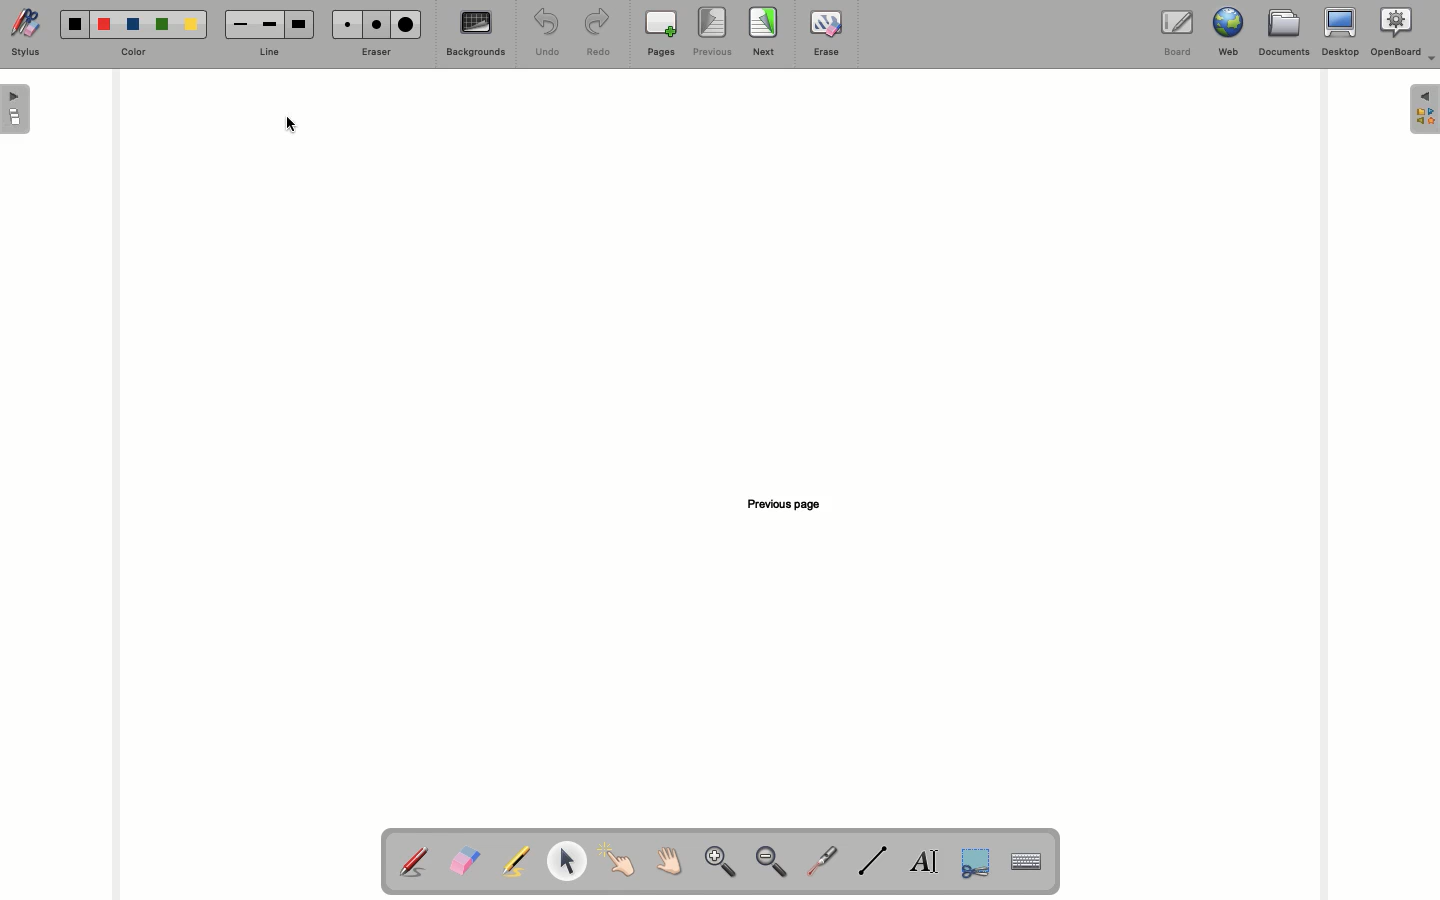 The width and height of the screenshot is (1440, 900). I want to click on Previous page, so click(791, 502).